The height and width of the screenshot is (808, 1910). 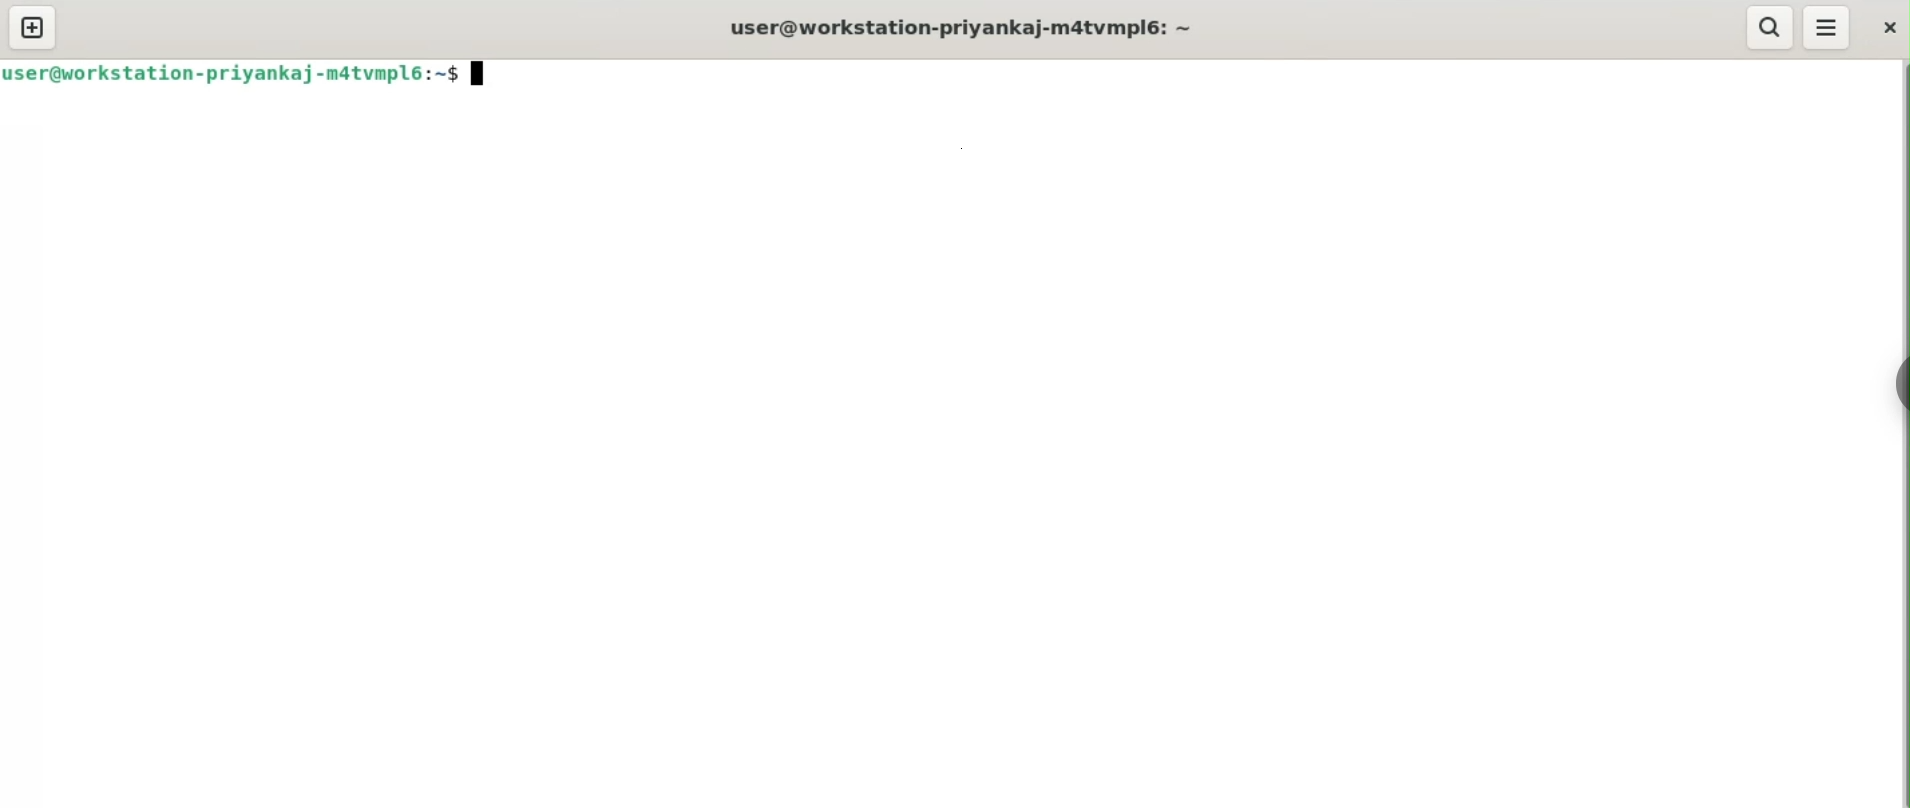 I want to click on More Options, so click(x=1827, y=27).